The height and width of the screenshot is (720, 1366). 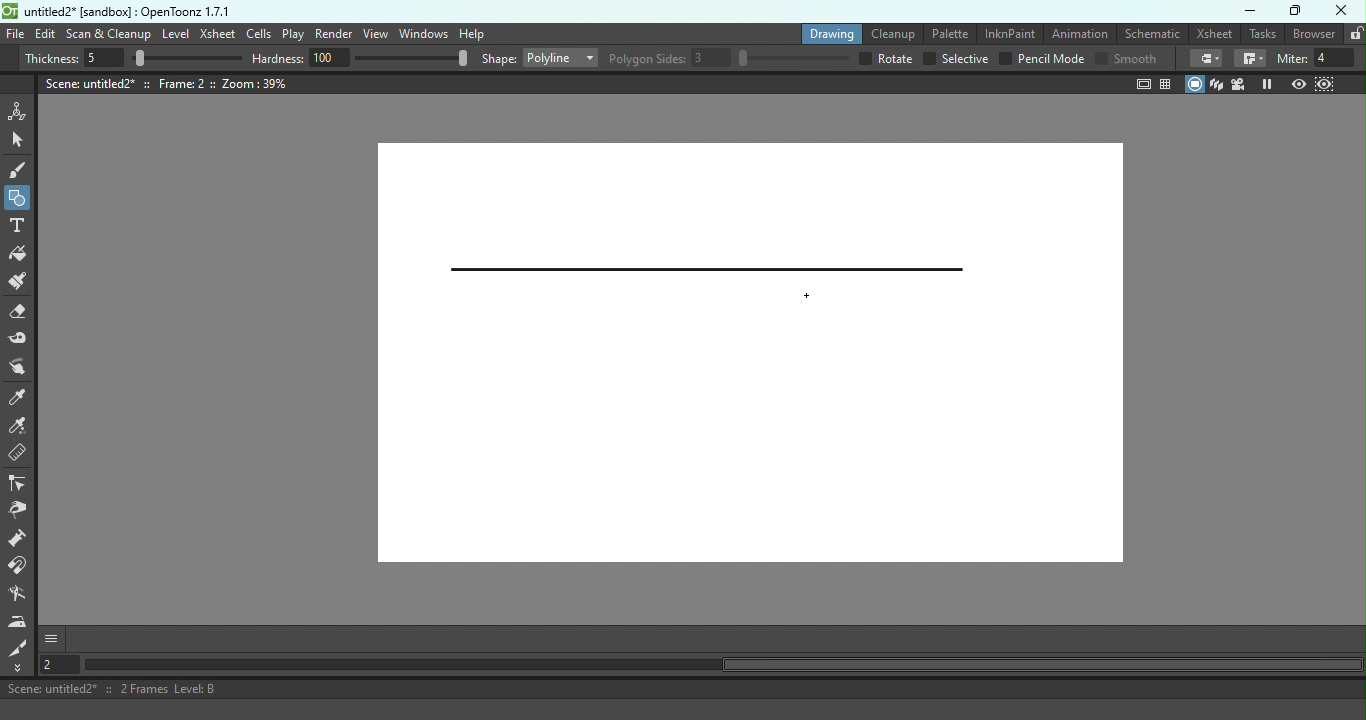 What do you see at coordinates (683, 689) in the screenshot?
I see `Scene: untitled2* :: 0 Frames` at bounding box center [683, 689].